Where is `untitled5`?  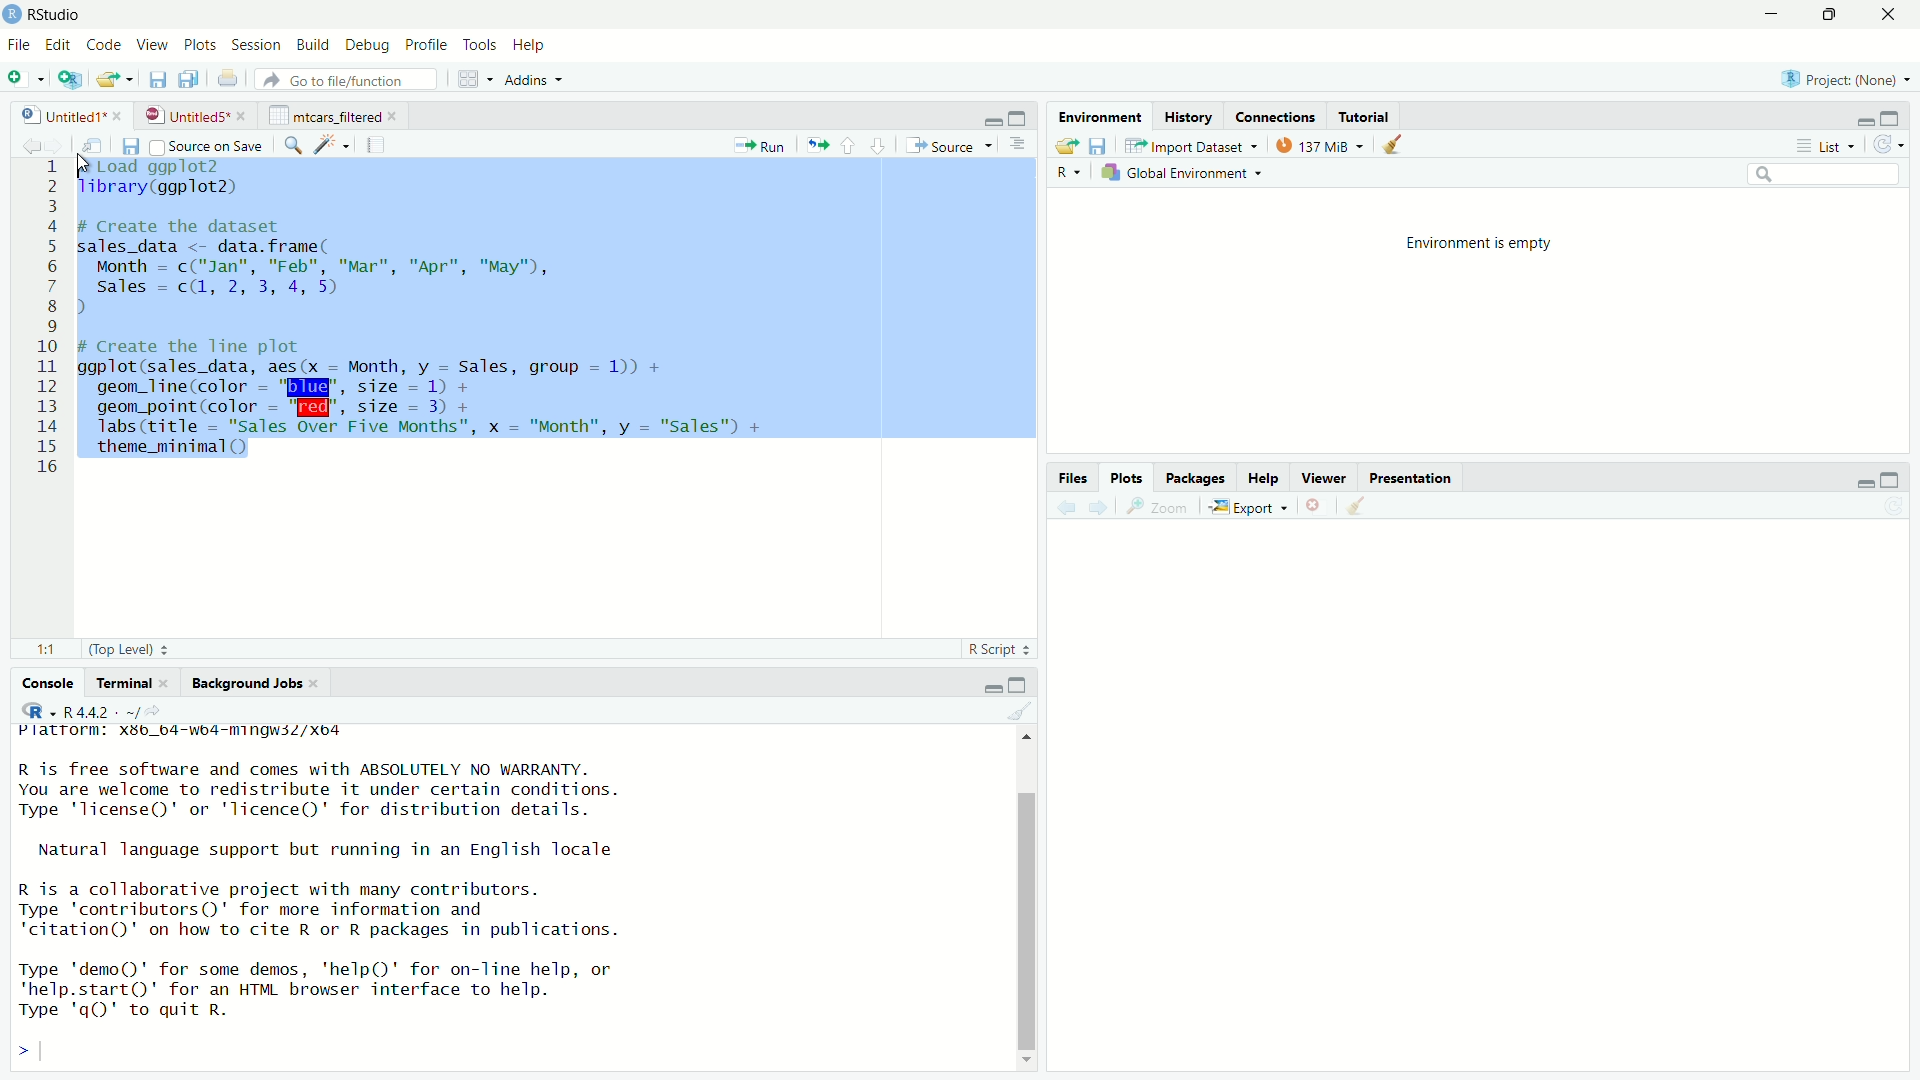 untitled5 is located at coordinates (184, 116).